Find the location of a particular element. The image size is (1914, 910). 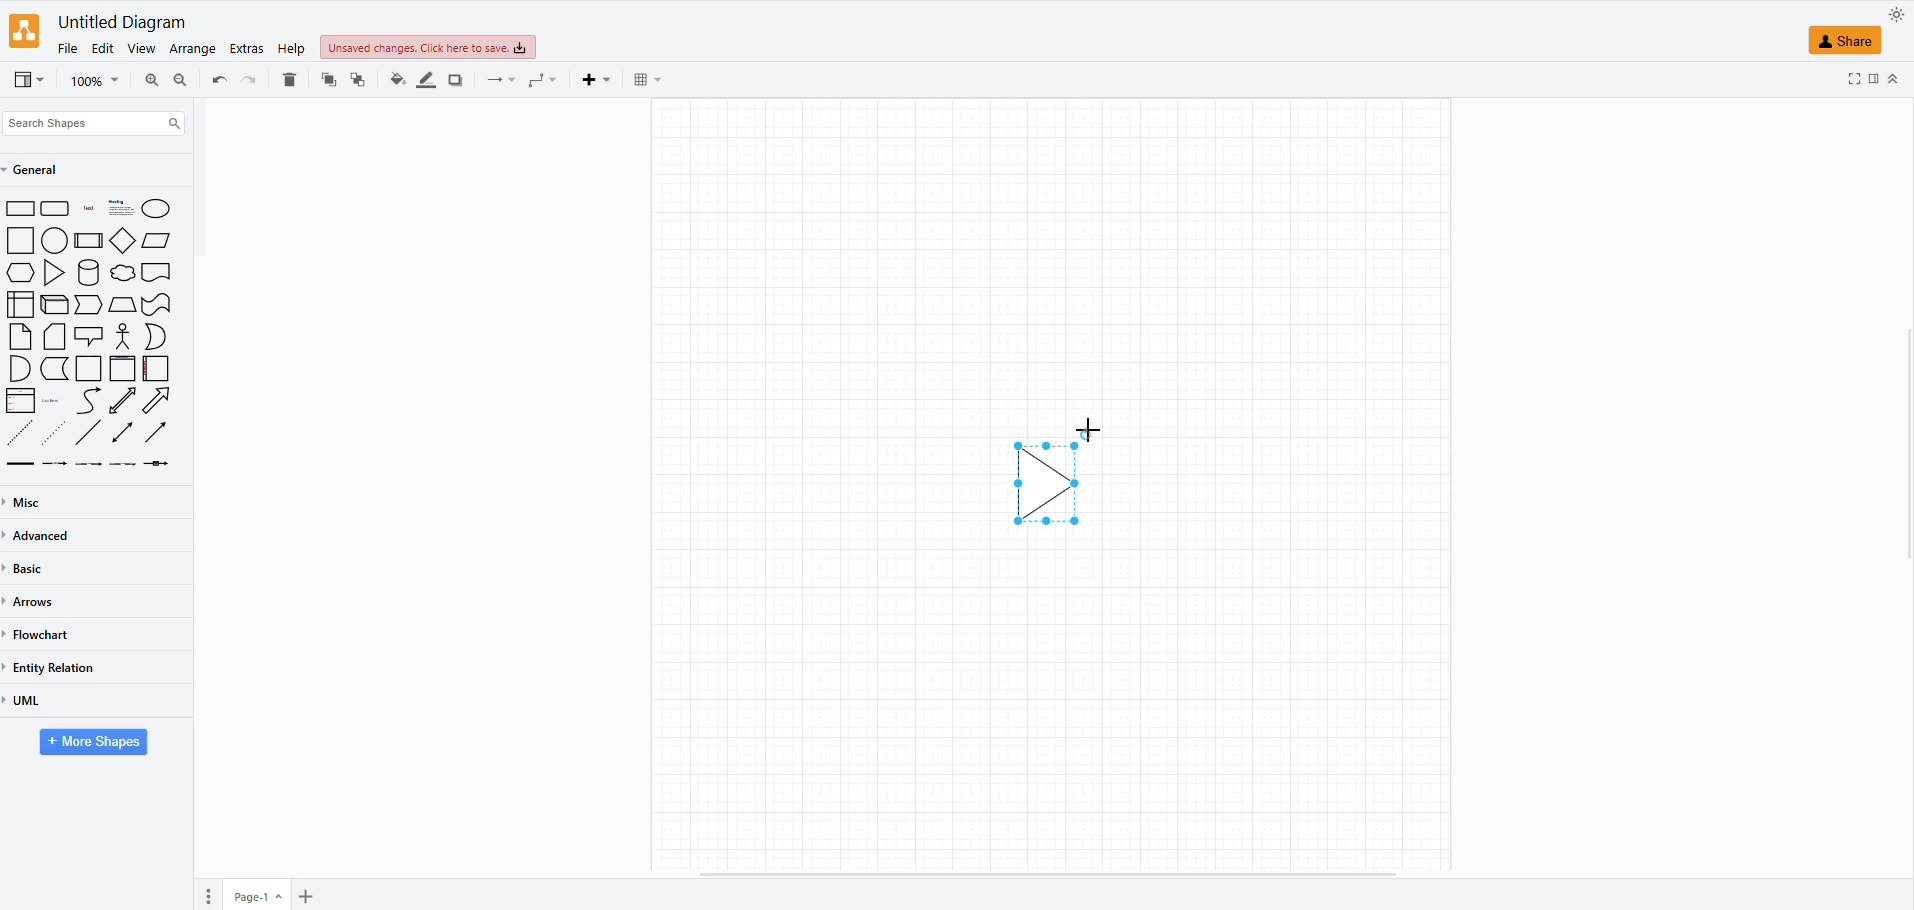

Cylinder is located at coordinates (90, 272).